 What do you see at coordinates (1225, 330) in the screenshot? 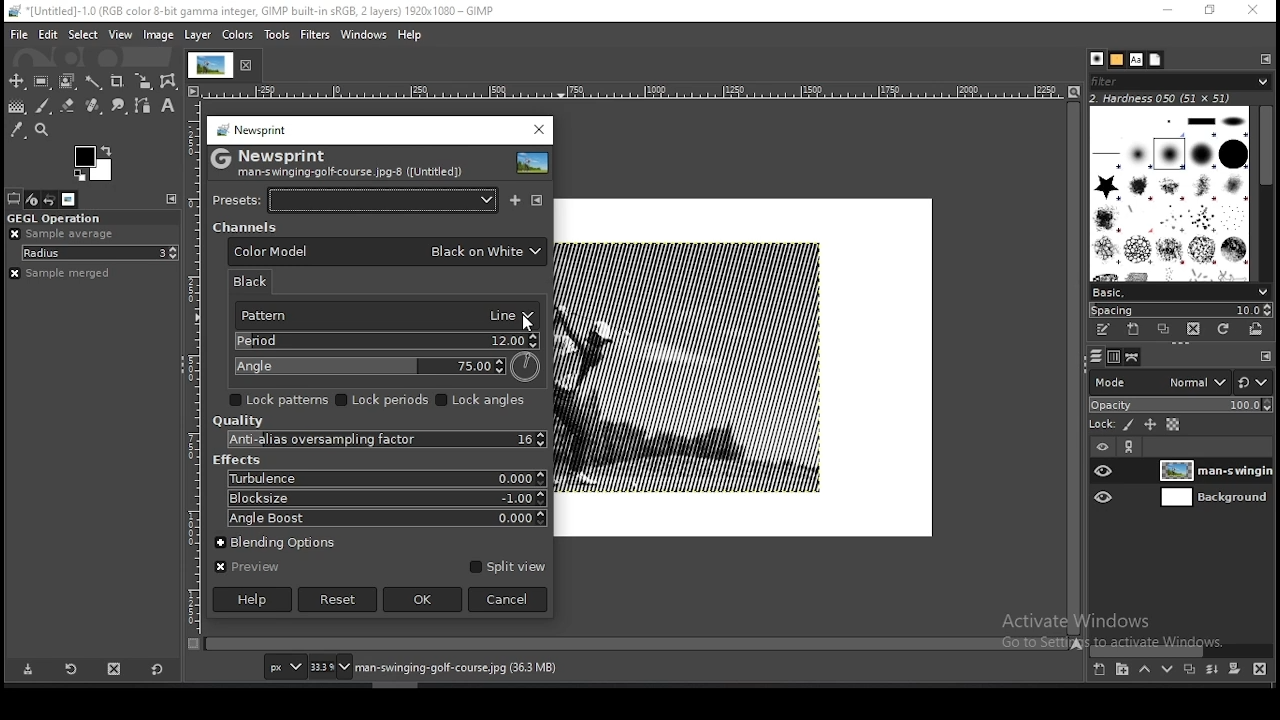
I see `refresh brushes` at bounding box center [1225, 330].